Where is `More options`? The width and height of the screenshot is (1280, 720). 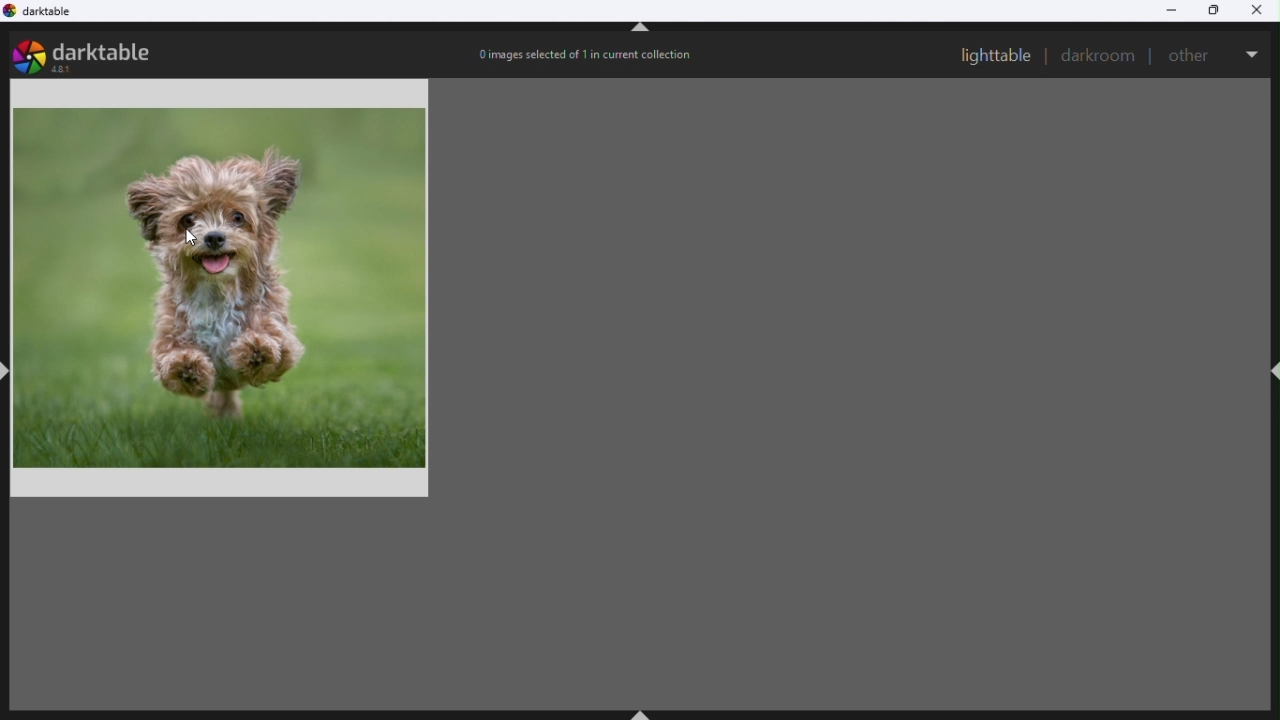
More options is located at coordinates (1255, 55).